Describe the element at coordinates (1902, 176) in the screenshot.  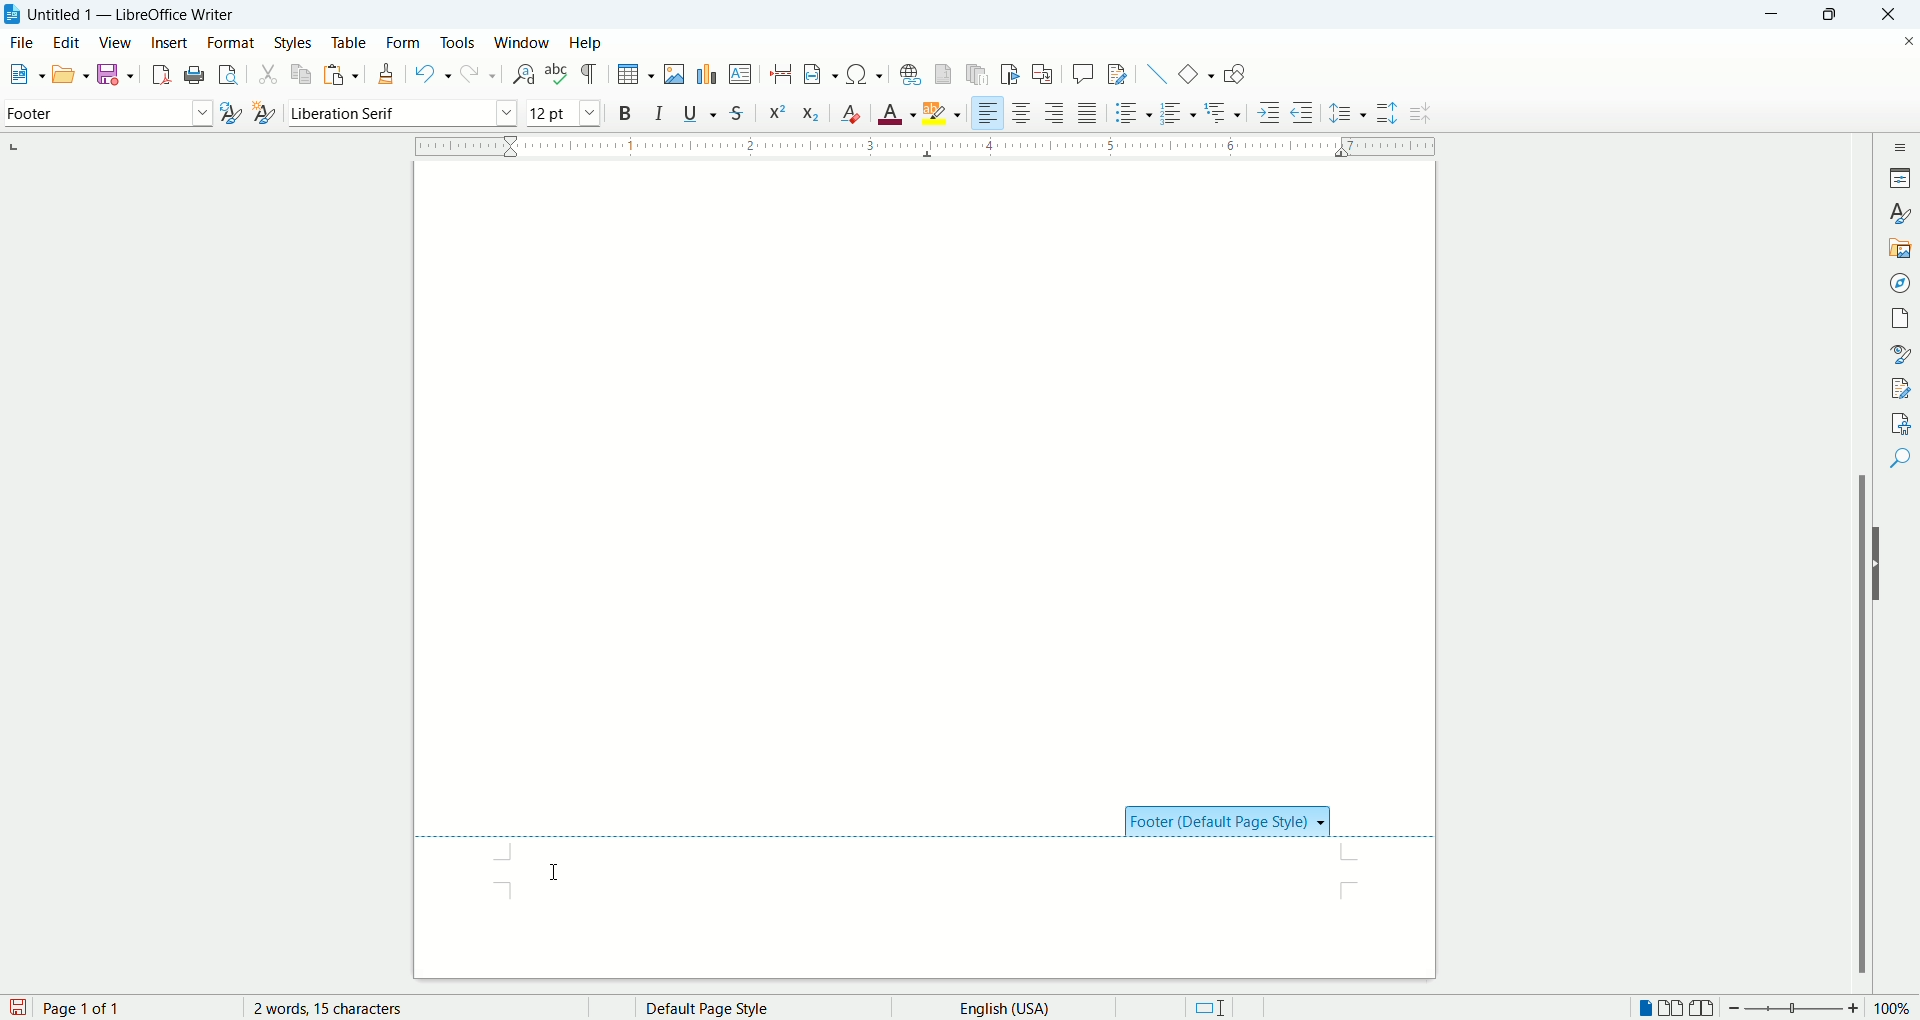
I see `properties` at that location.